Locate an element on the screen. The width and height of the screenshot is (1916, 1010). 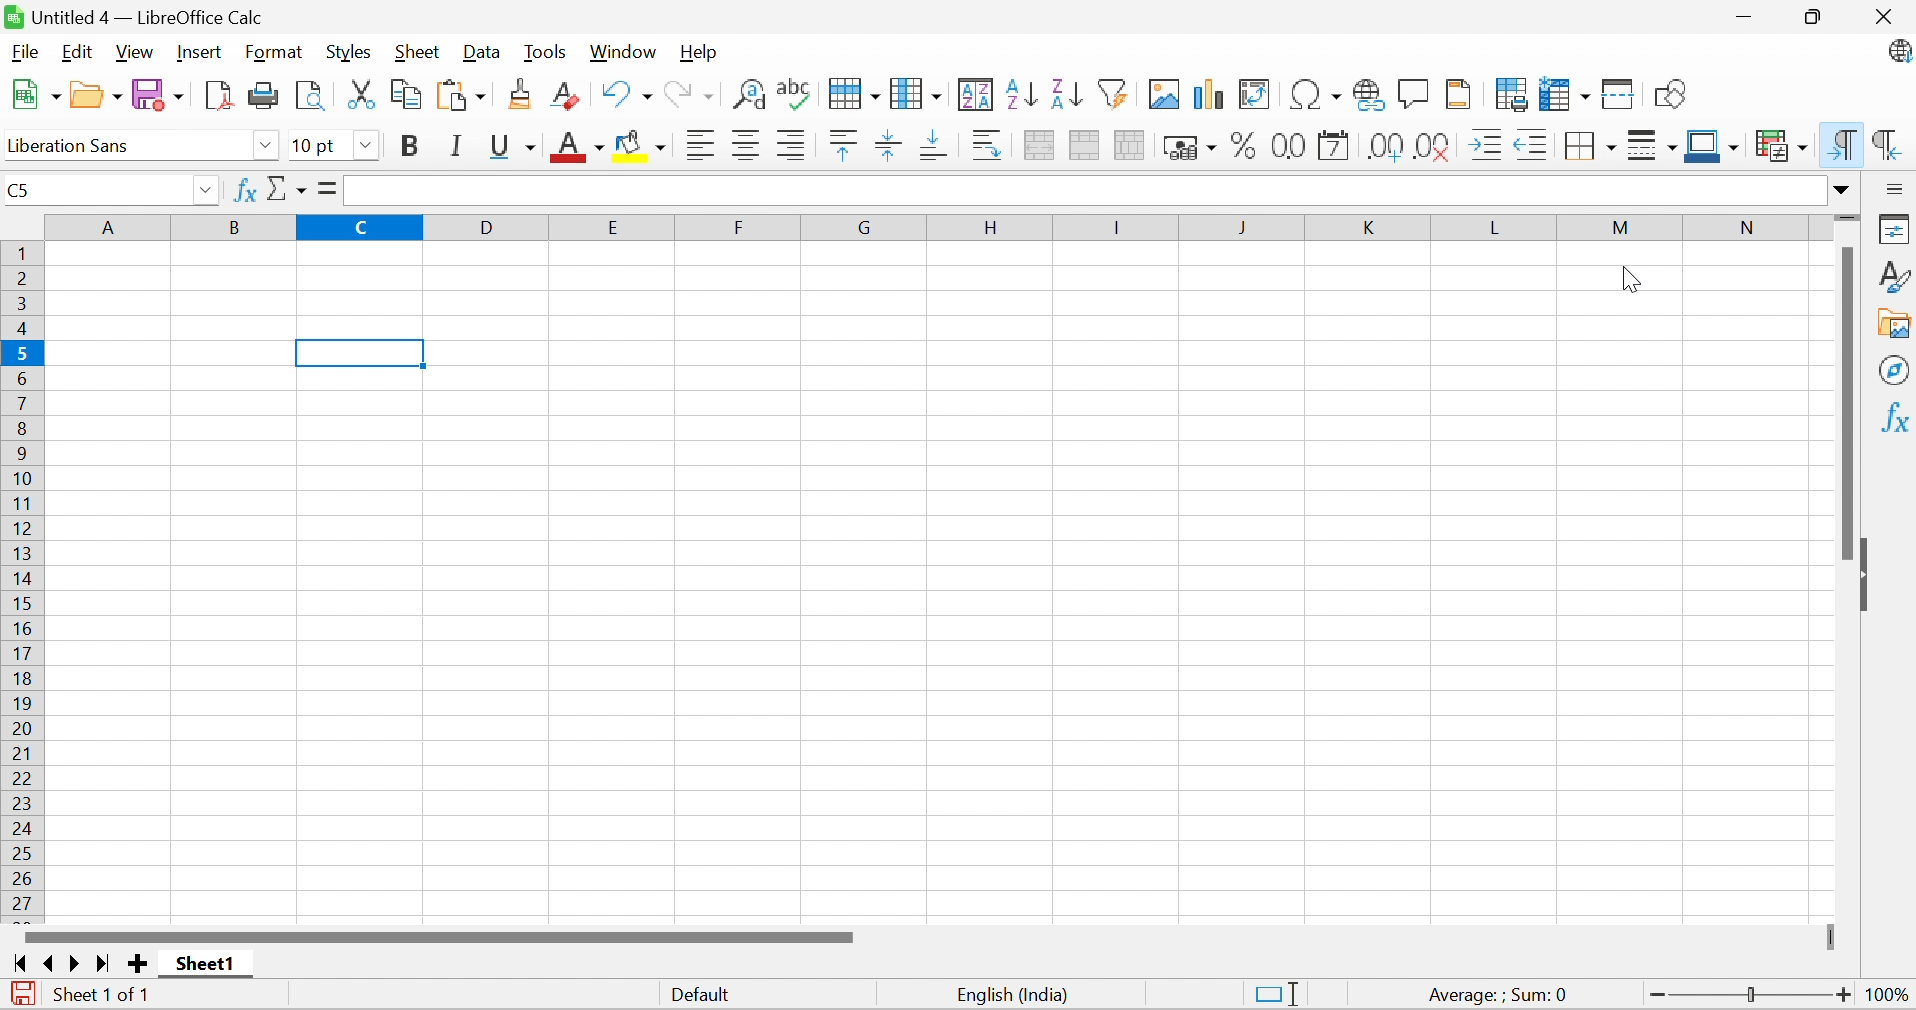
Column name is located at coordinates (928, 226).